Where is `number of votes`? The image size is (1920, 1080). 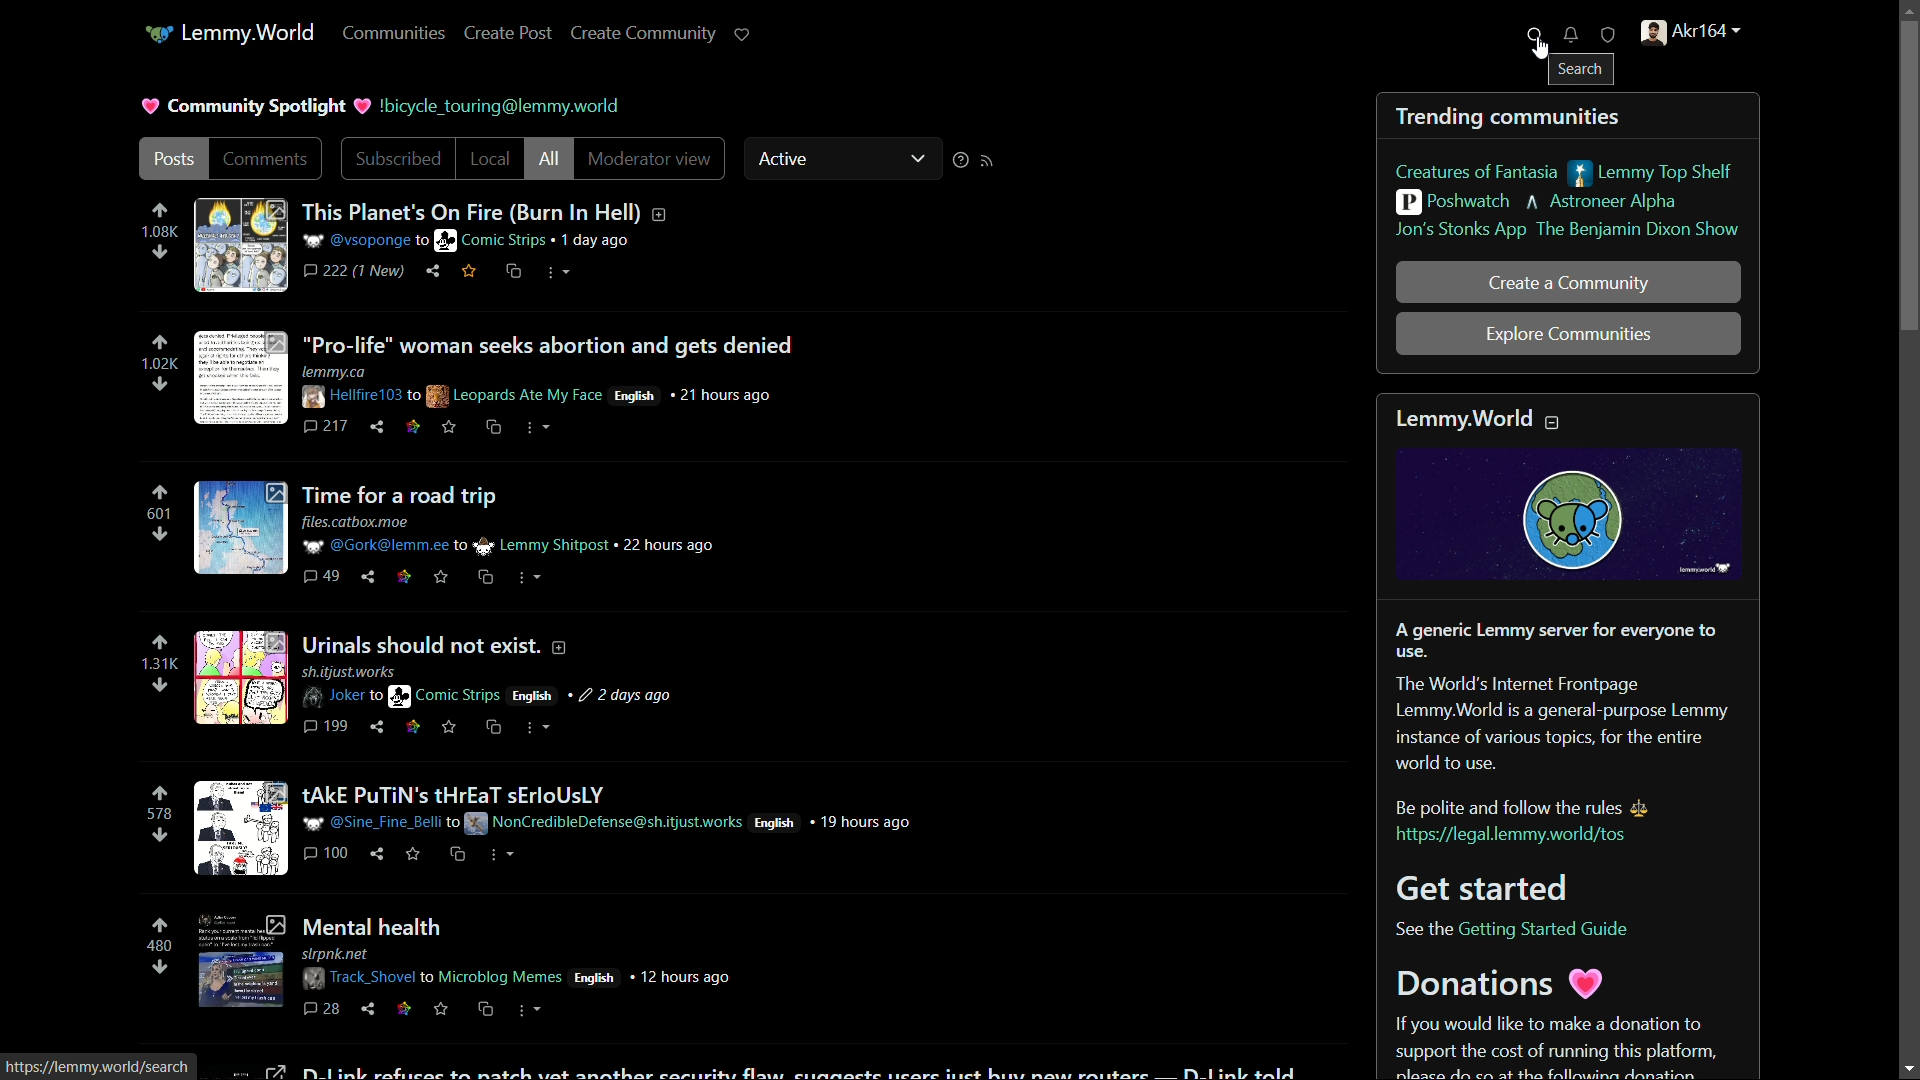
number of votes is located at coordinates (160, 665).